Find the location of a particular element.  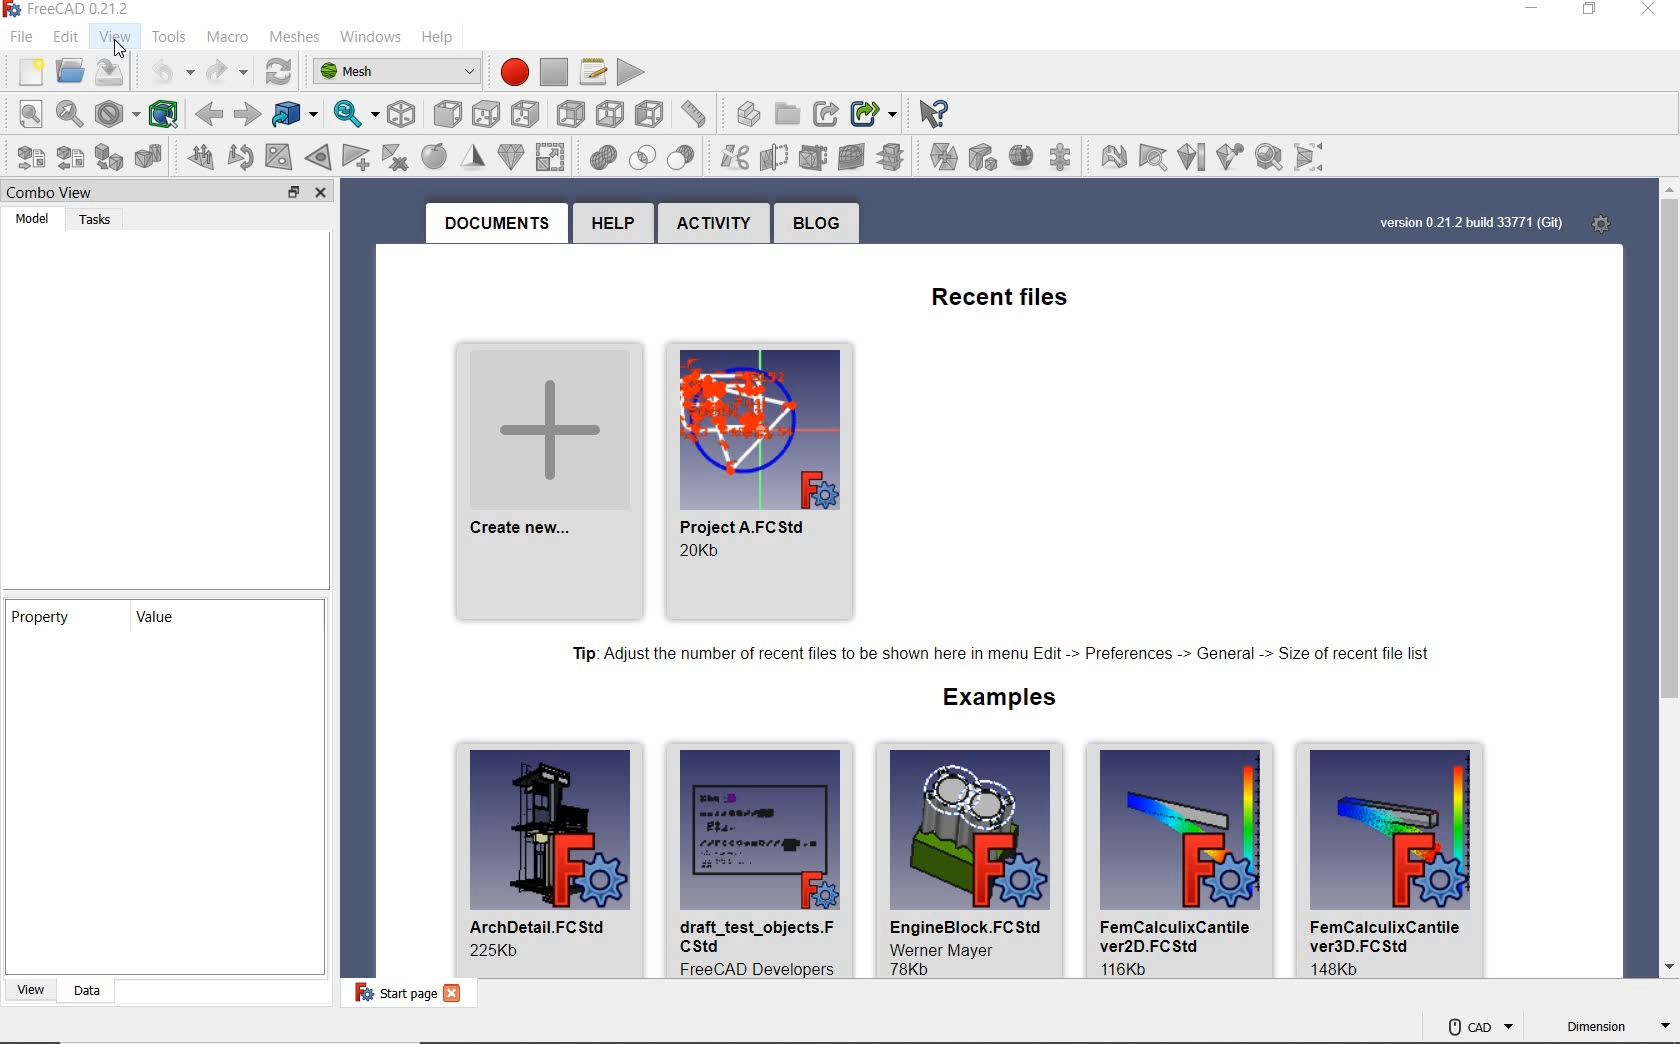

recent files is located at coordinates (981, 294).